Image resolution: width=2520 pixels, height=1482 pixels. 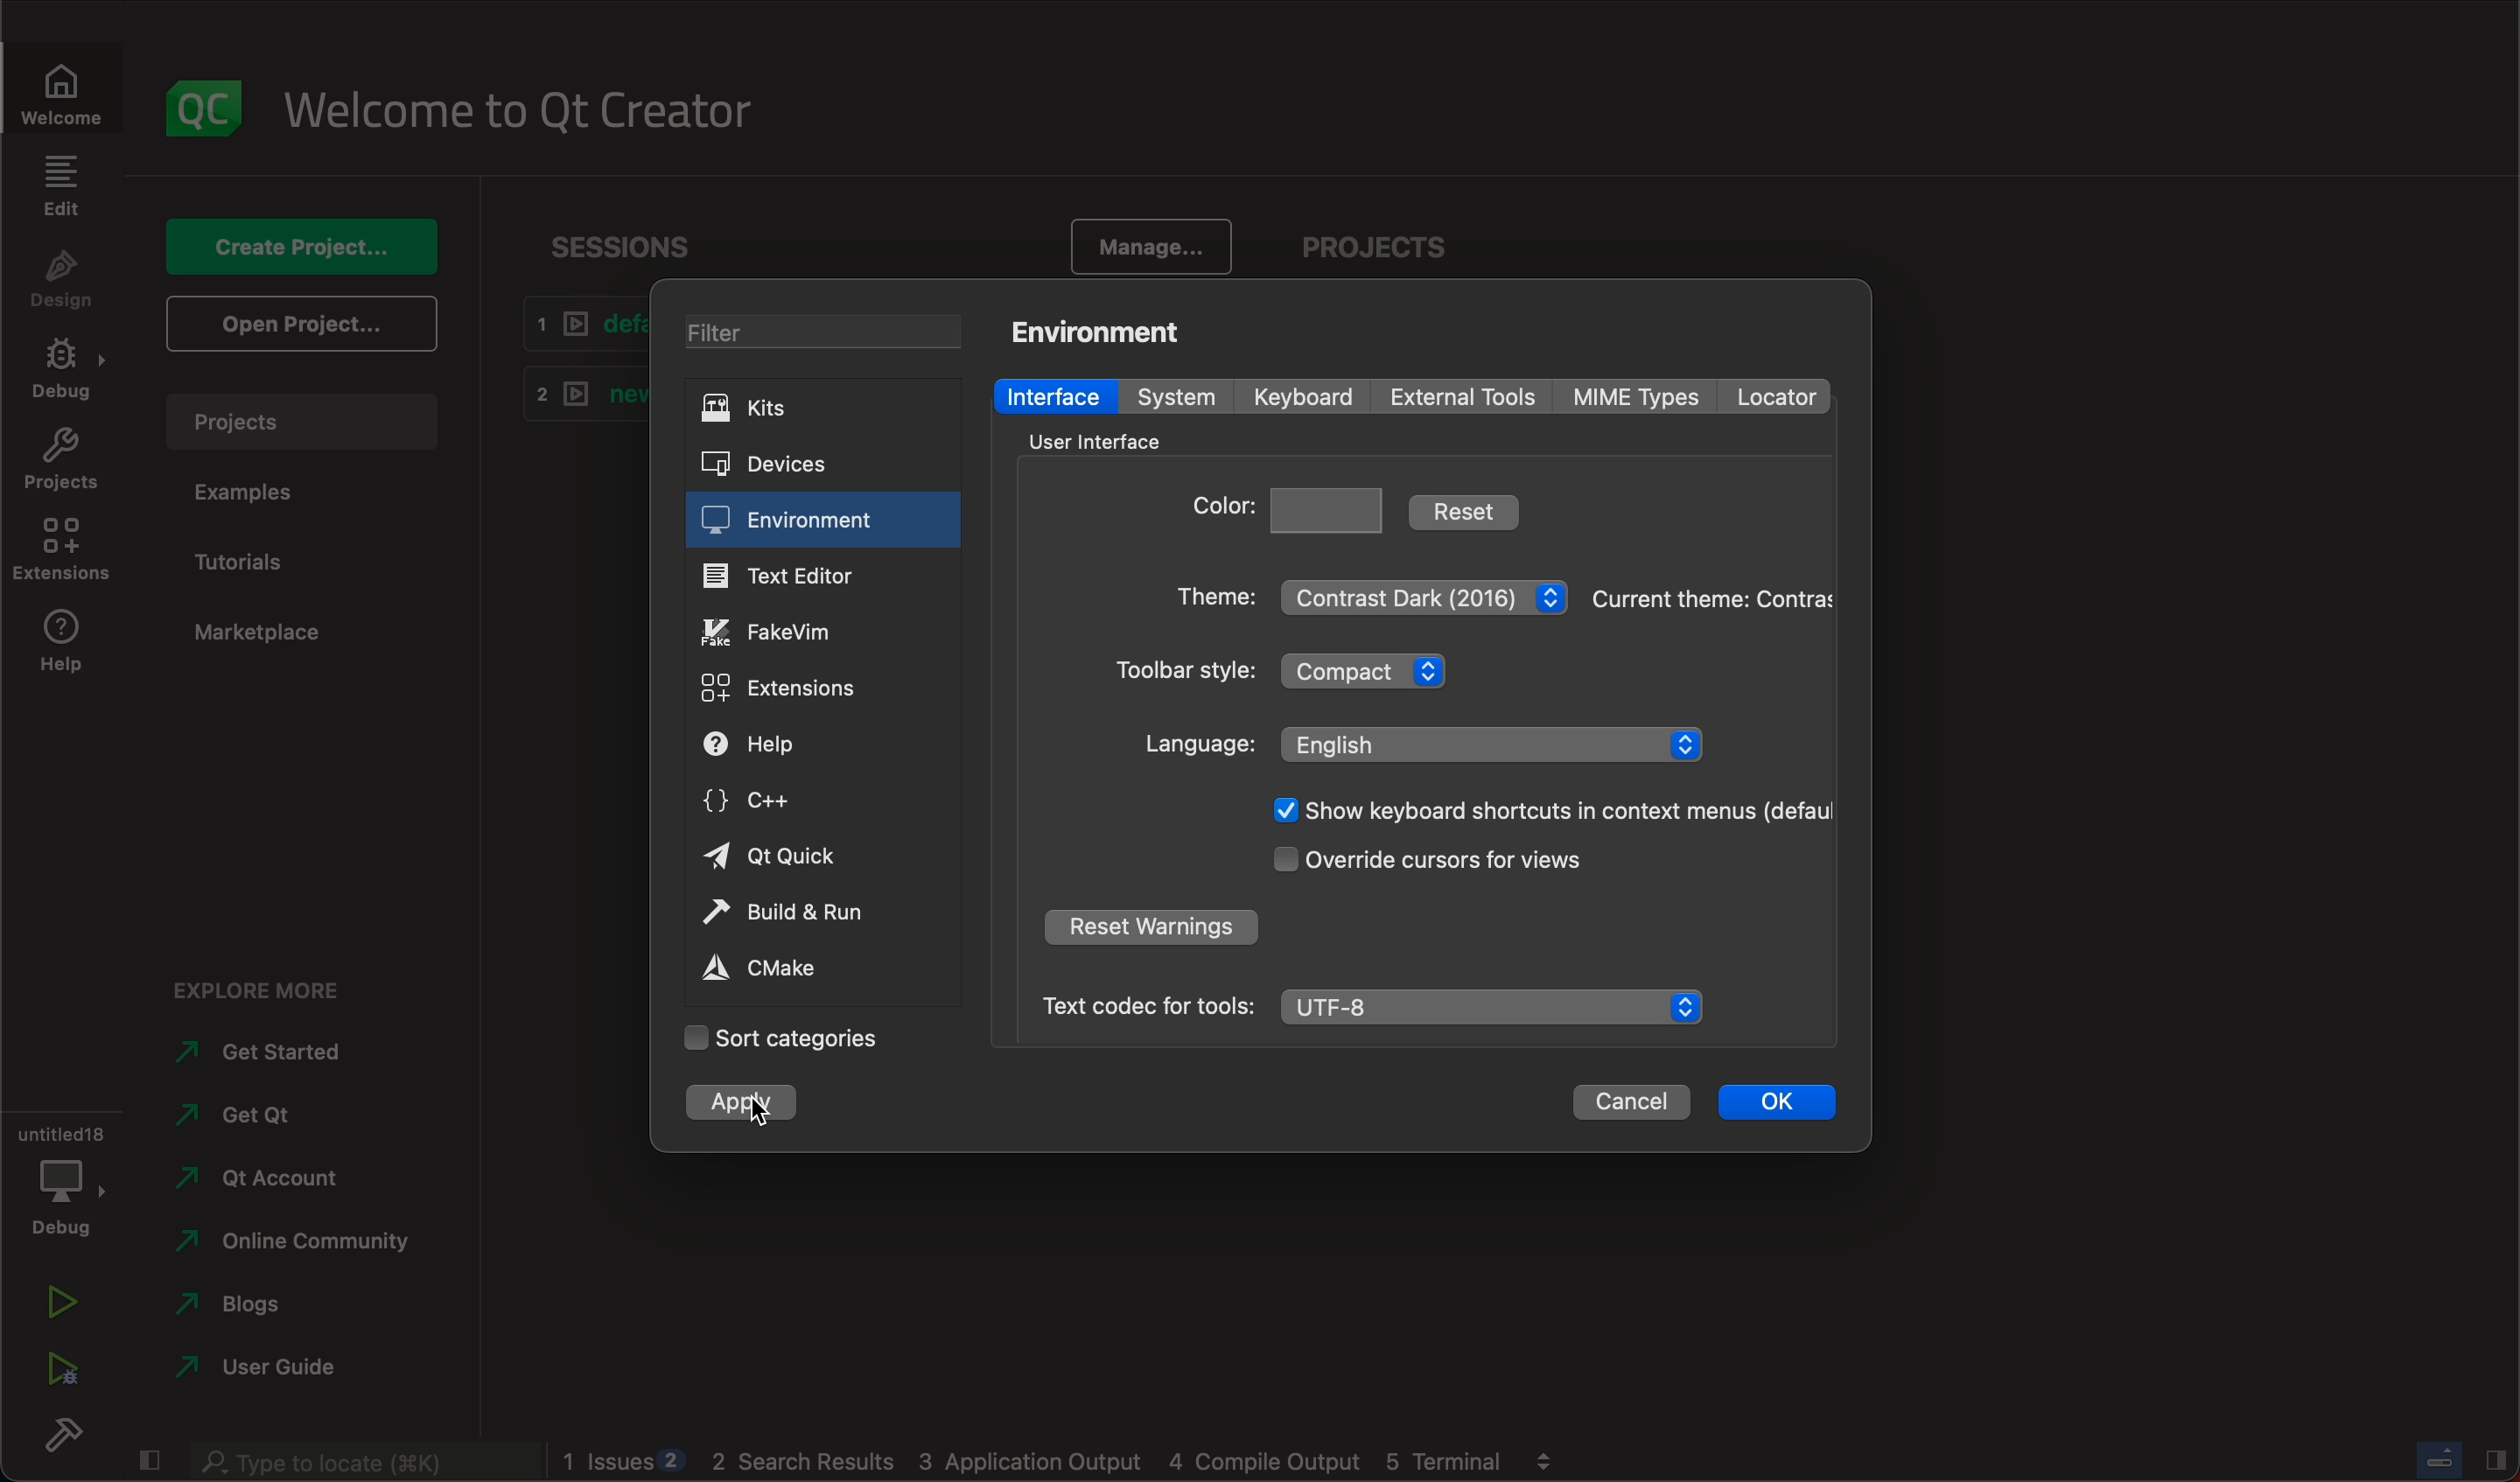 I want to click on ok, so click(x=1774, y=1105).